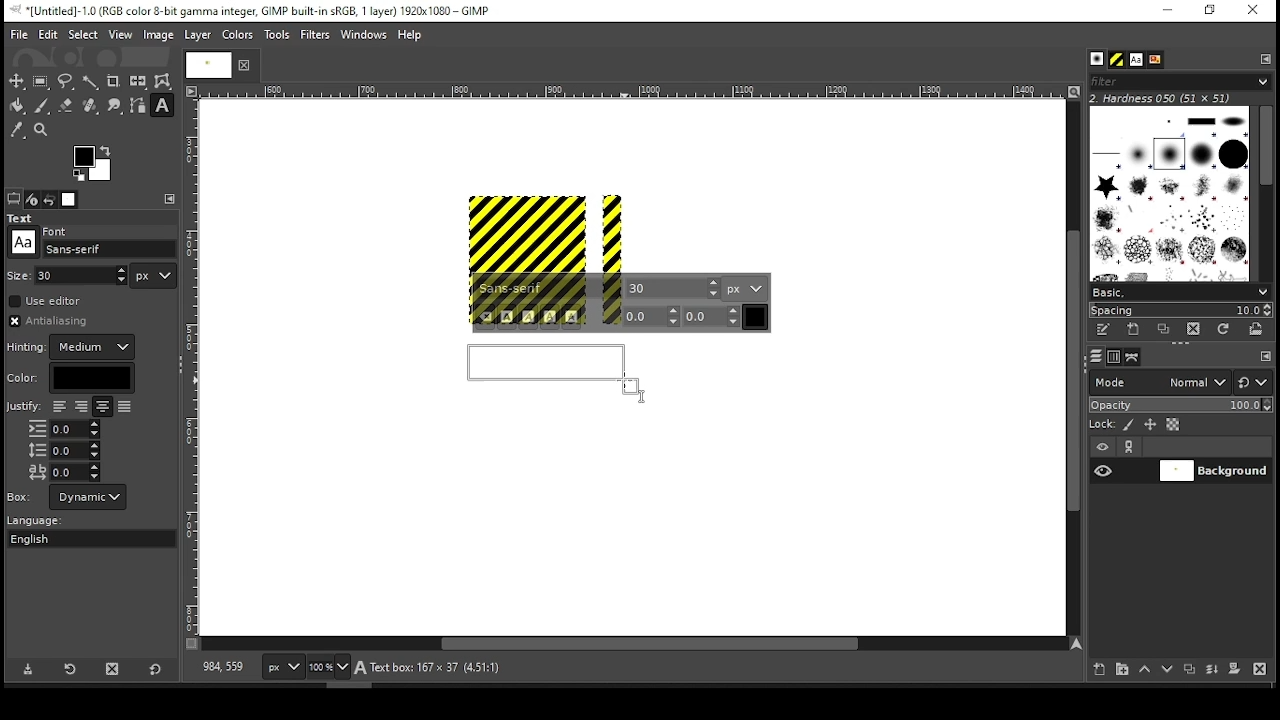  I want to click on color, so click(238, 34).